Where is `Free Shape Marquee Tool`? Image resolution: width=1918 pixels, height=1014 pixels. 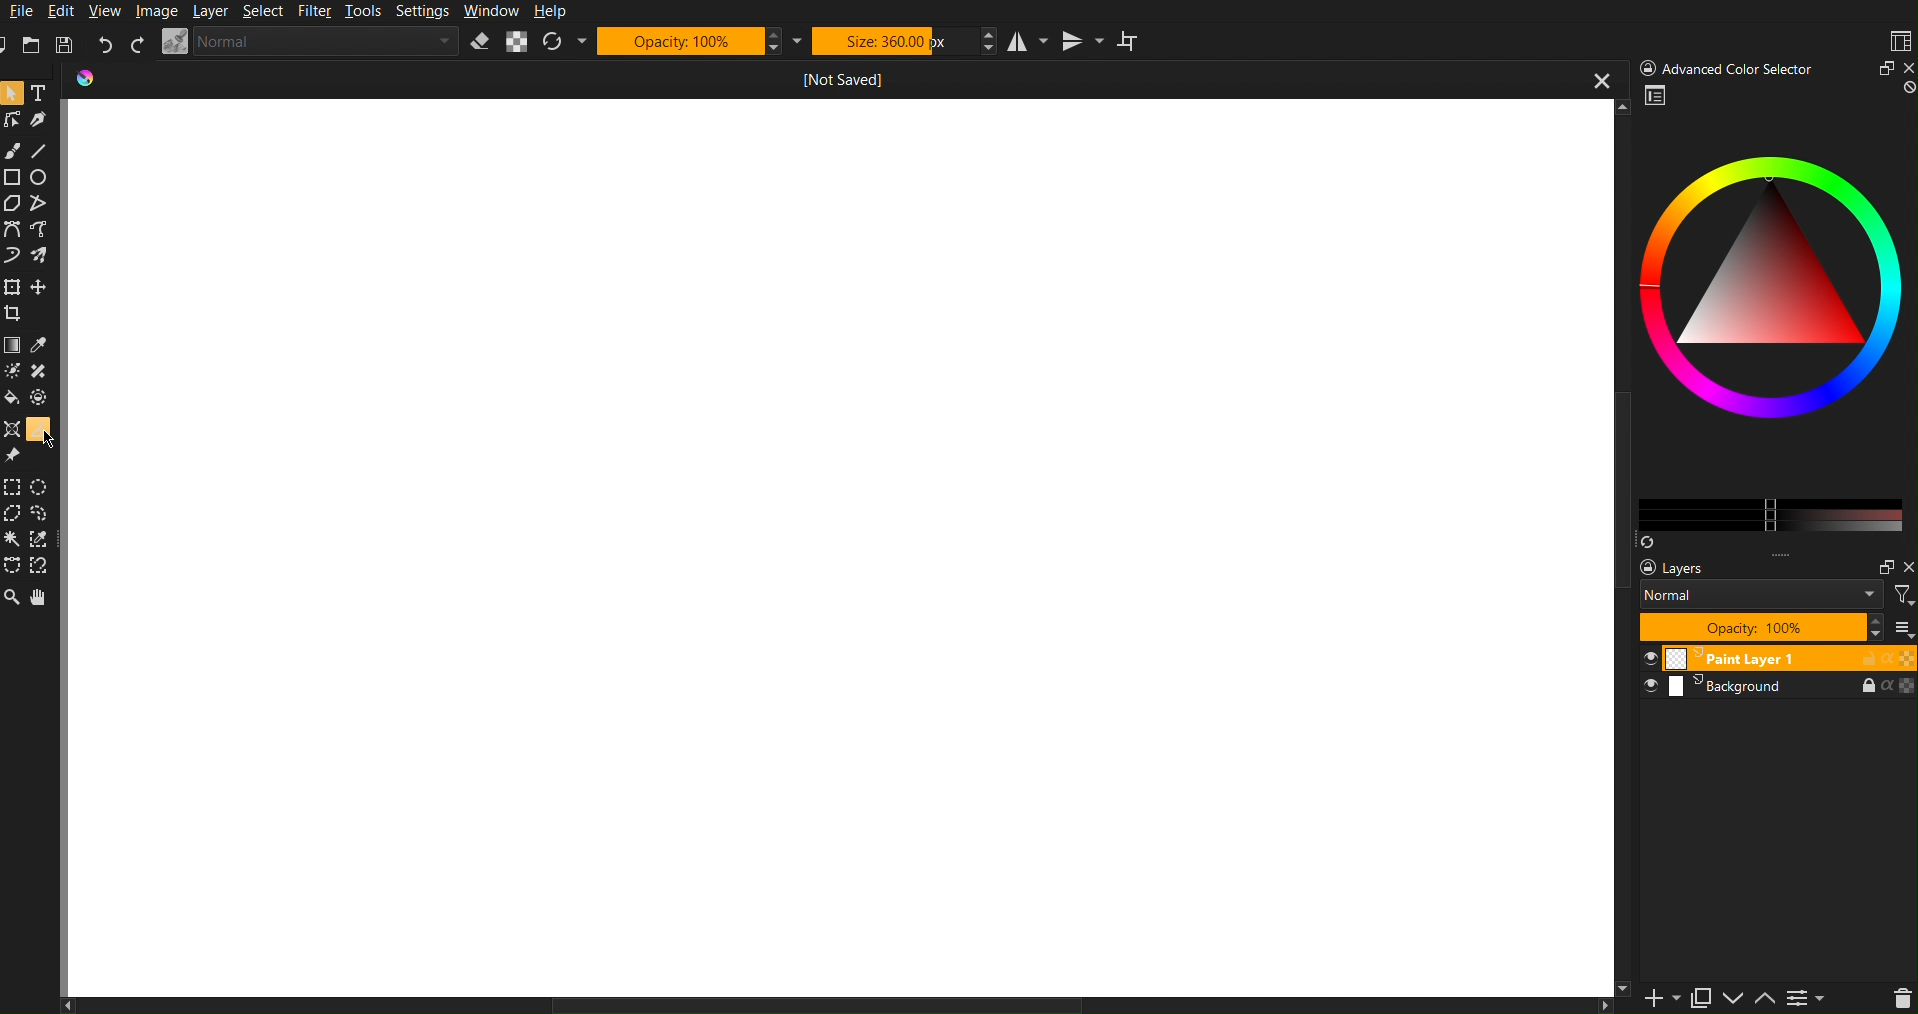
Free Shape Marquee Tool is located at coordinates (43, 514).